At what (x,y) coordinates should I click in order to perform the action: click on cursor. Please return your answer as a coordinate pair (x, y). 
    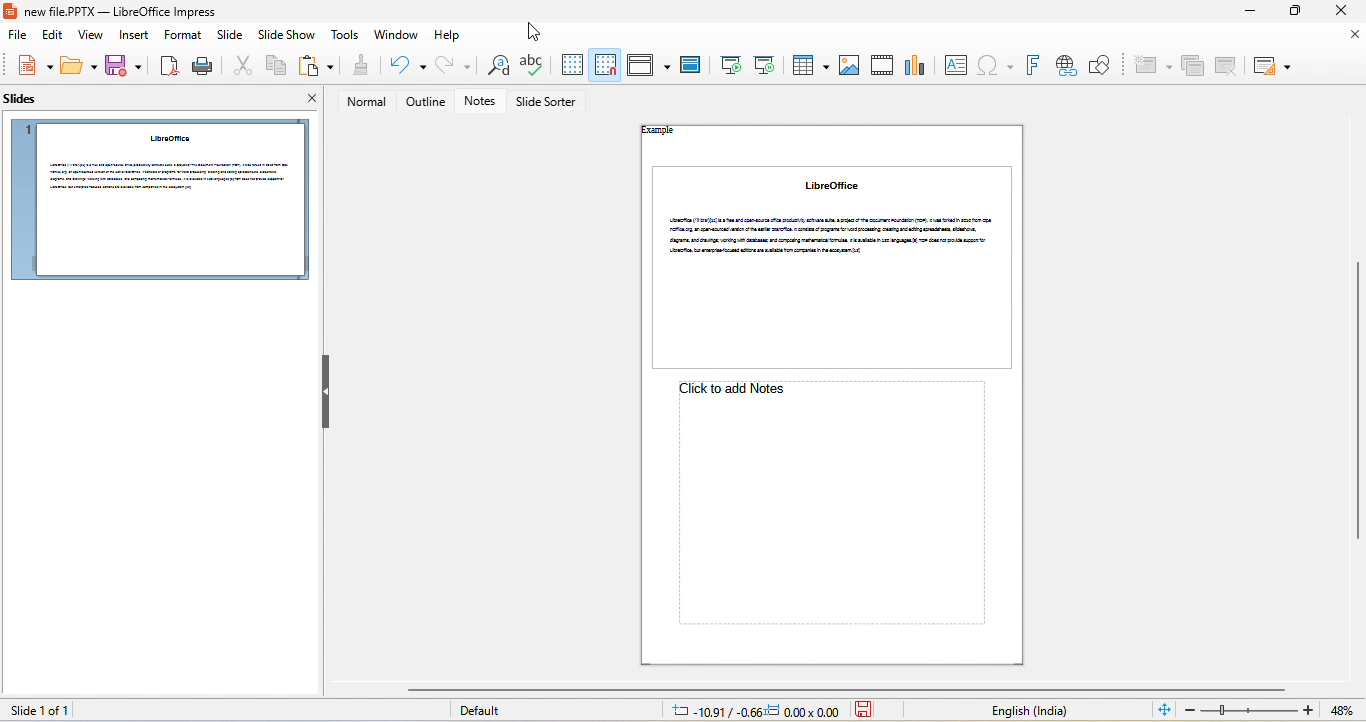
    Looking at the image, I should click on (535, 34).